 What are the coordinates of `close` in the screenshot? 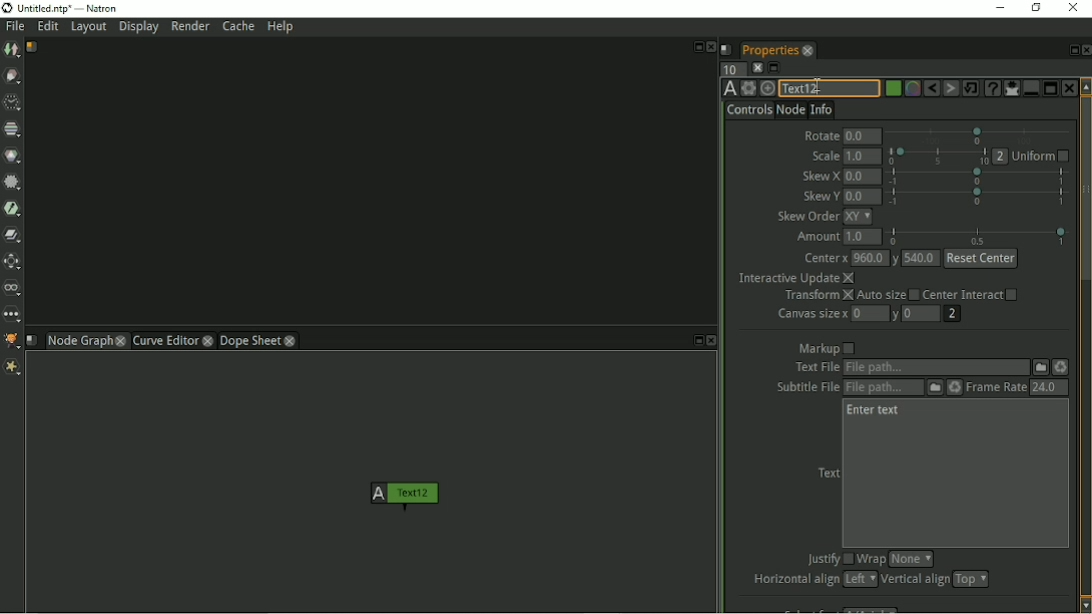 It's located at (121, 340).